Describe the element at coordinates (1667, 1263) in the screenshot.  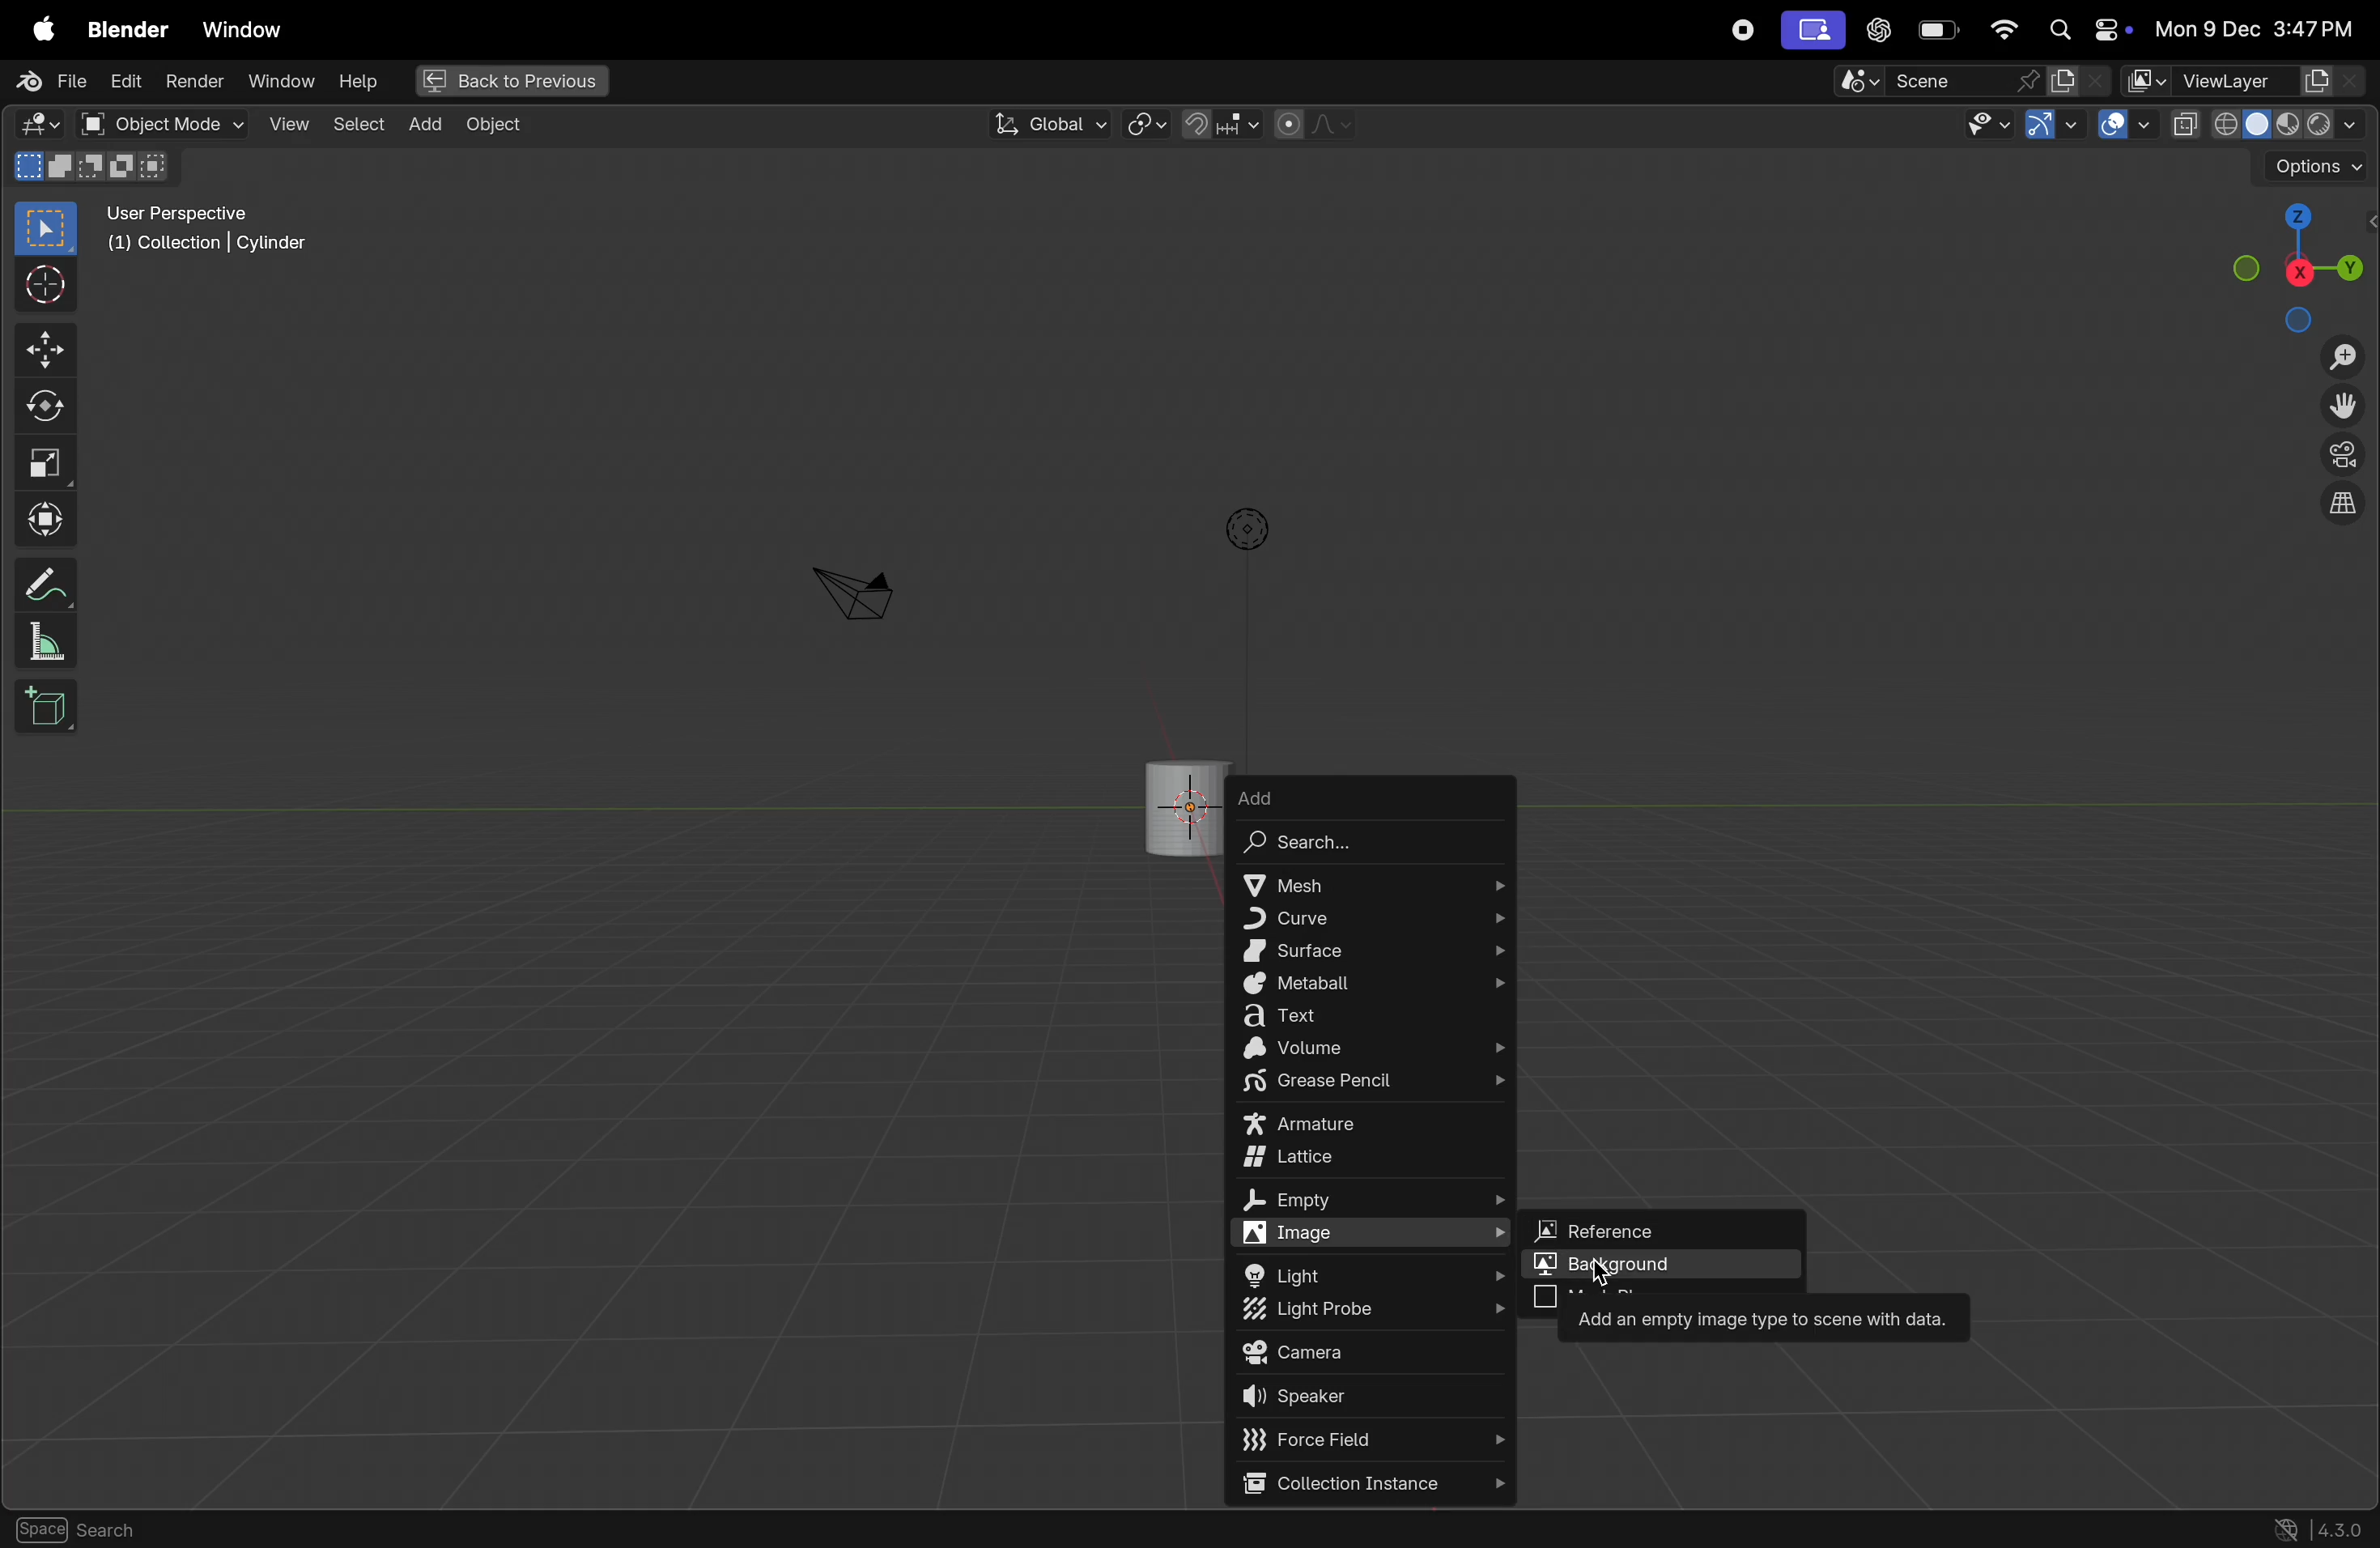
I see `background` at that location.